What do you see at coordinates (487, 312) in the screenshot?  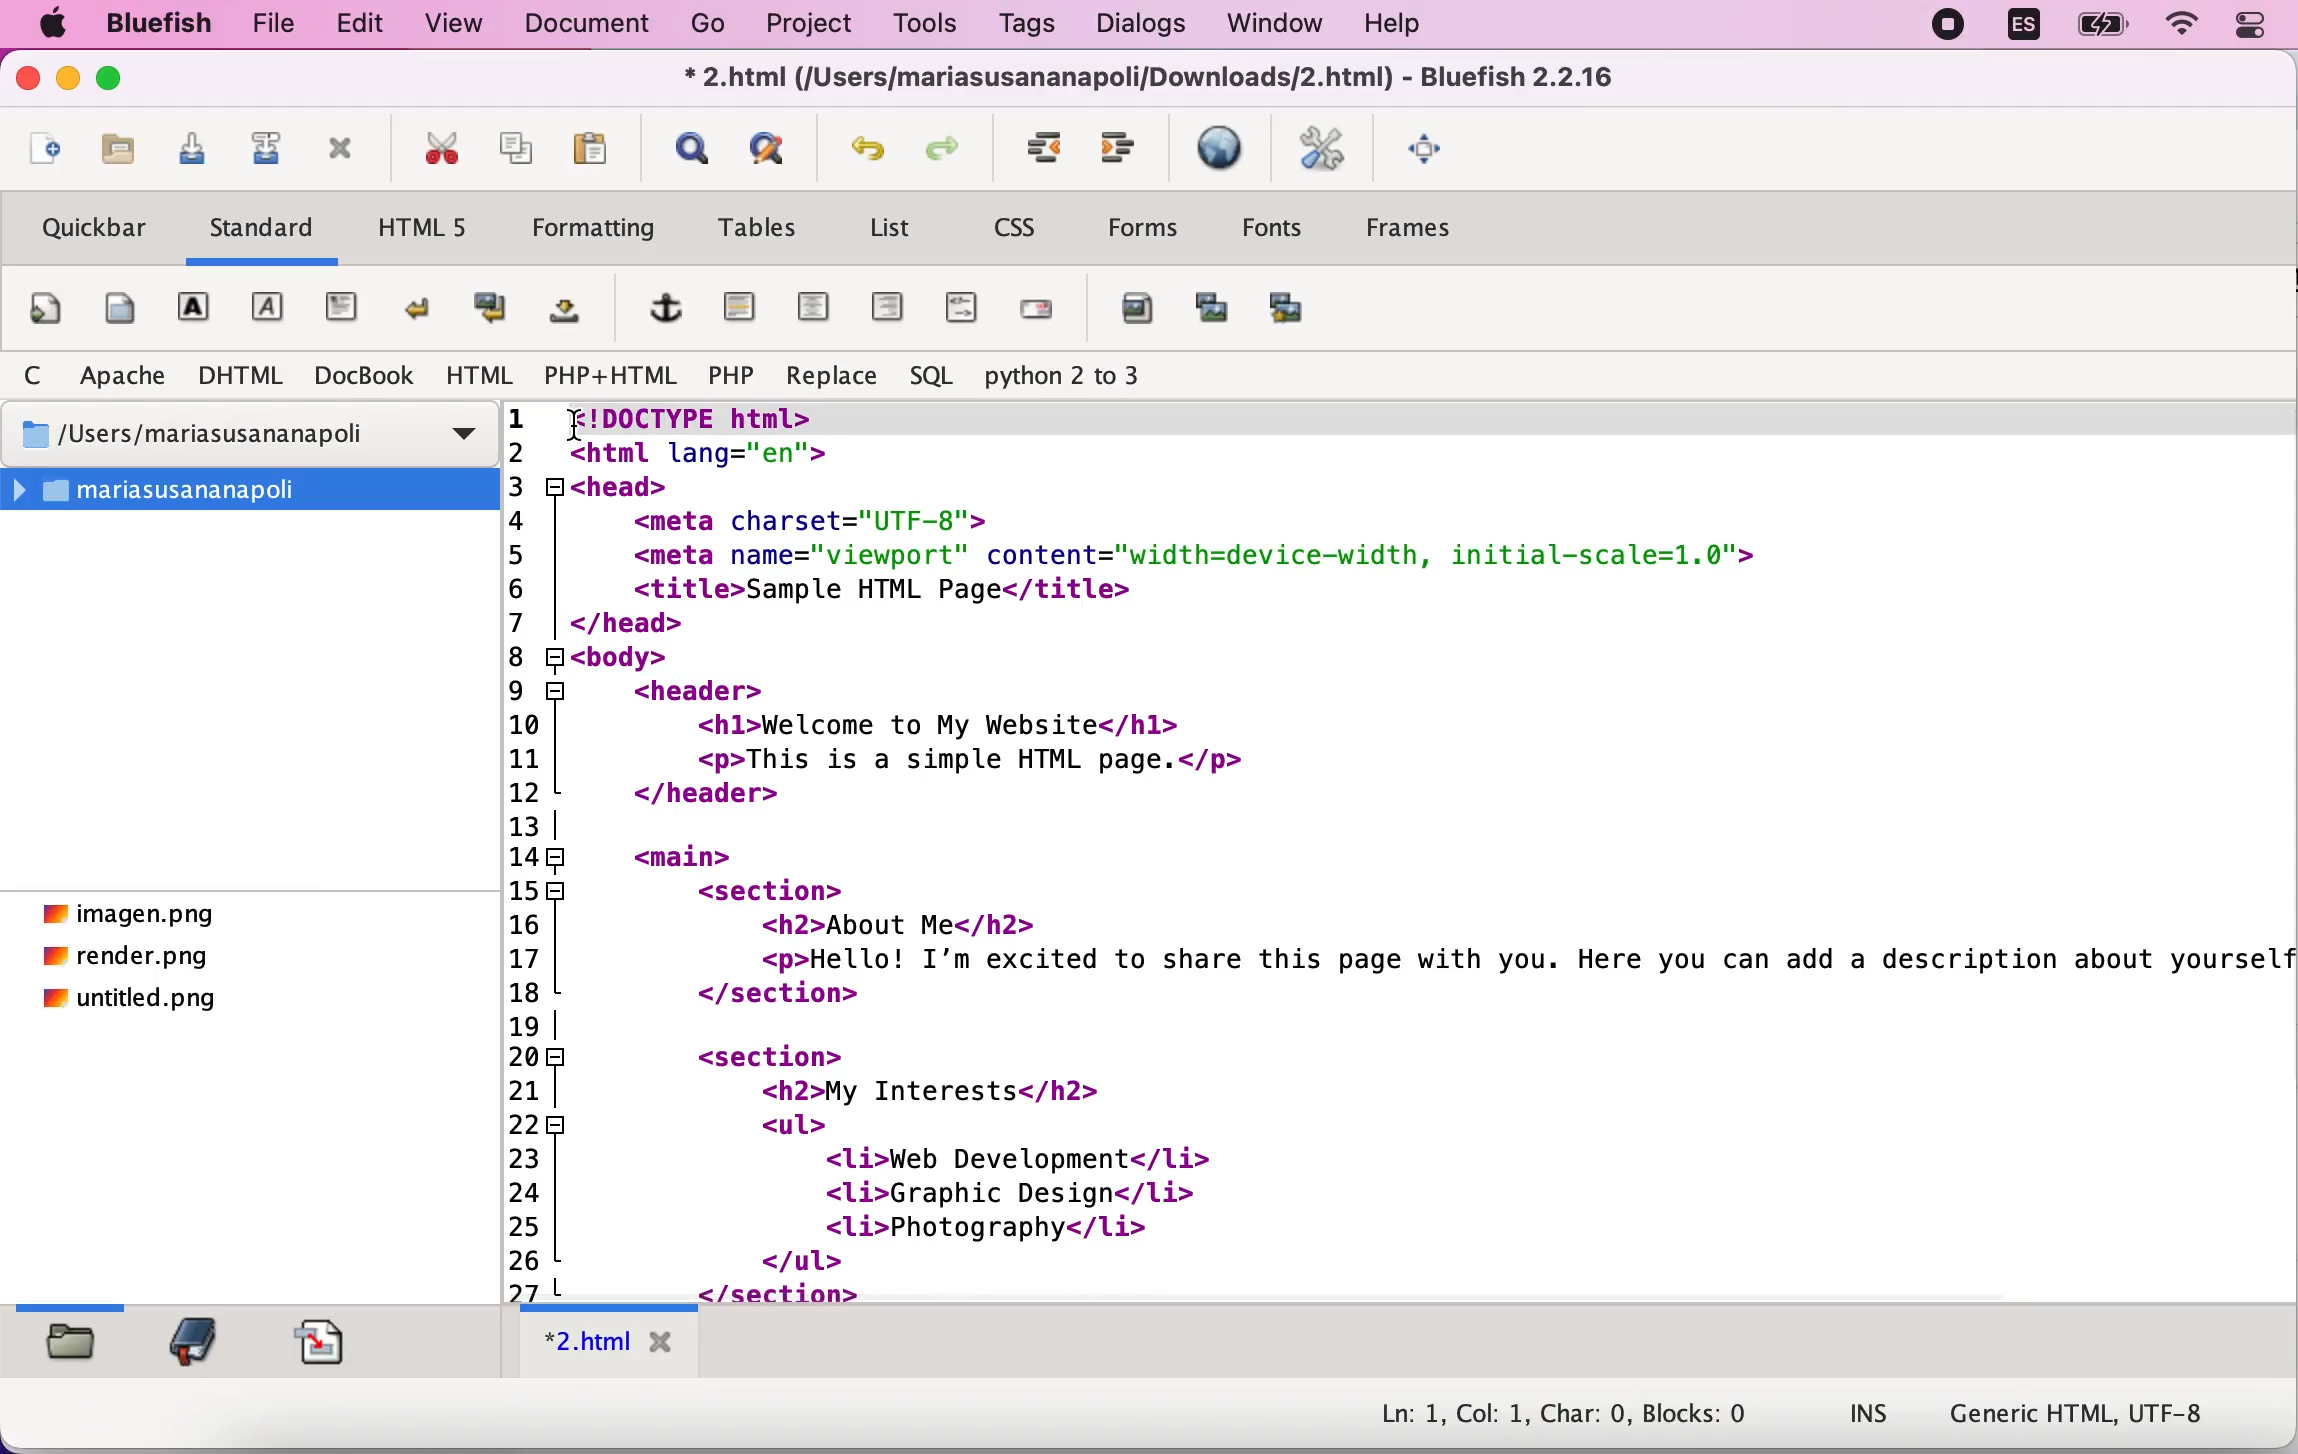 I see `break and clear` at bounding box center [487, 312].